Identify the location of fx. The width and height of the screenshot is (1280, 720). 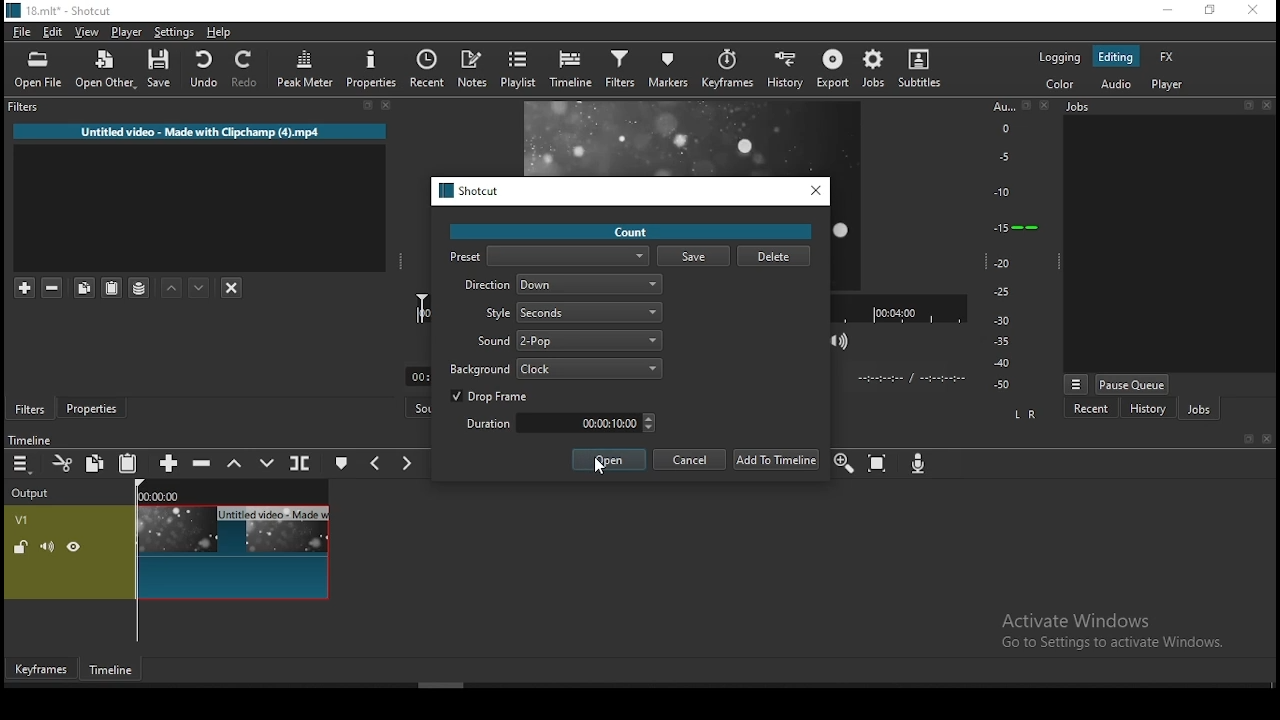
(1167, 56).